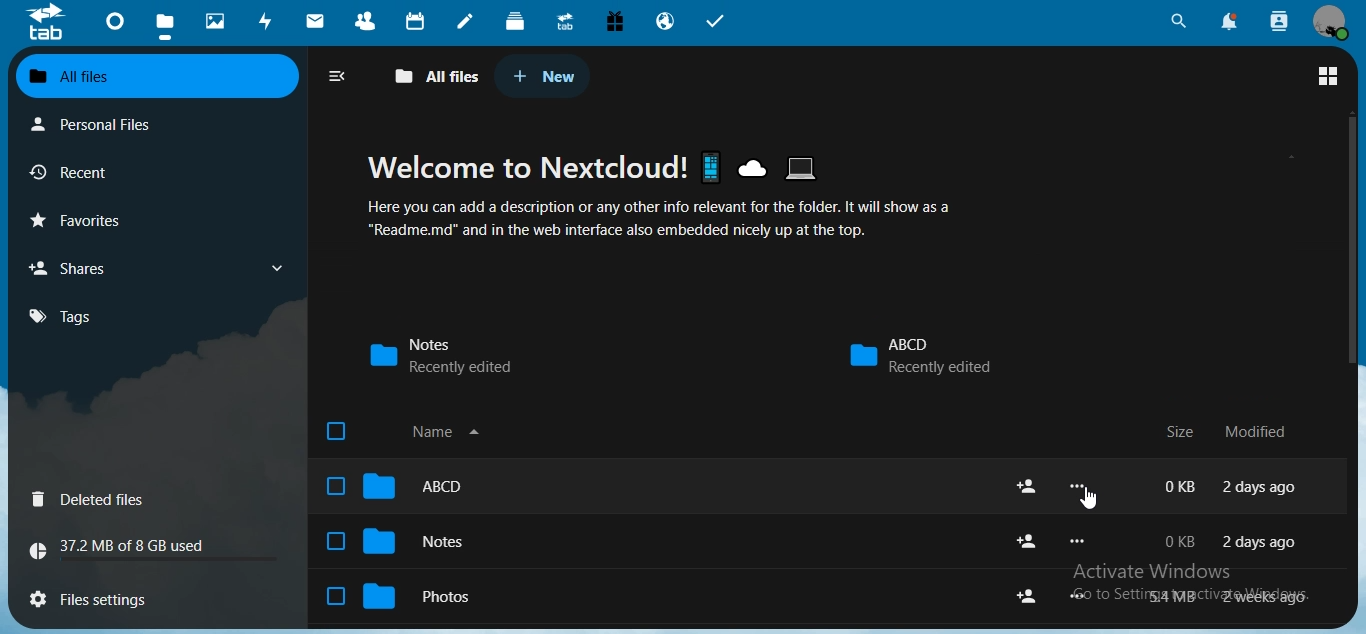 This screenshot has width=1366, height=634. Describe the element at coordinates (1230, 21) in the screenshot. I see `notifications` at that location.